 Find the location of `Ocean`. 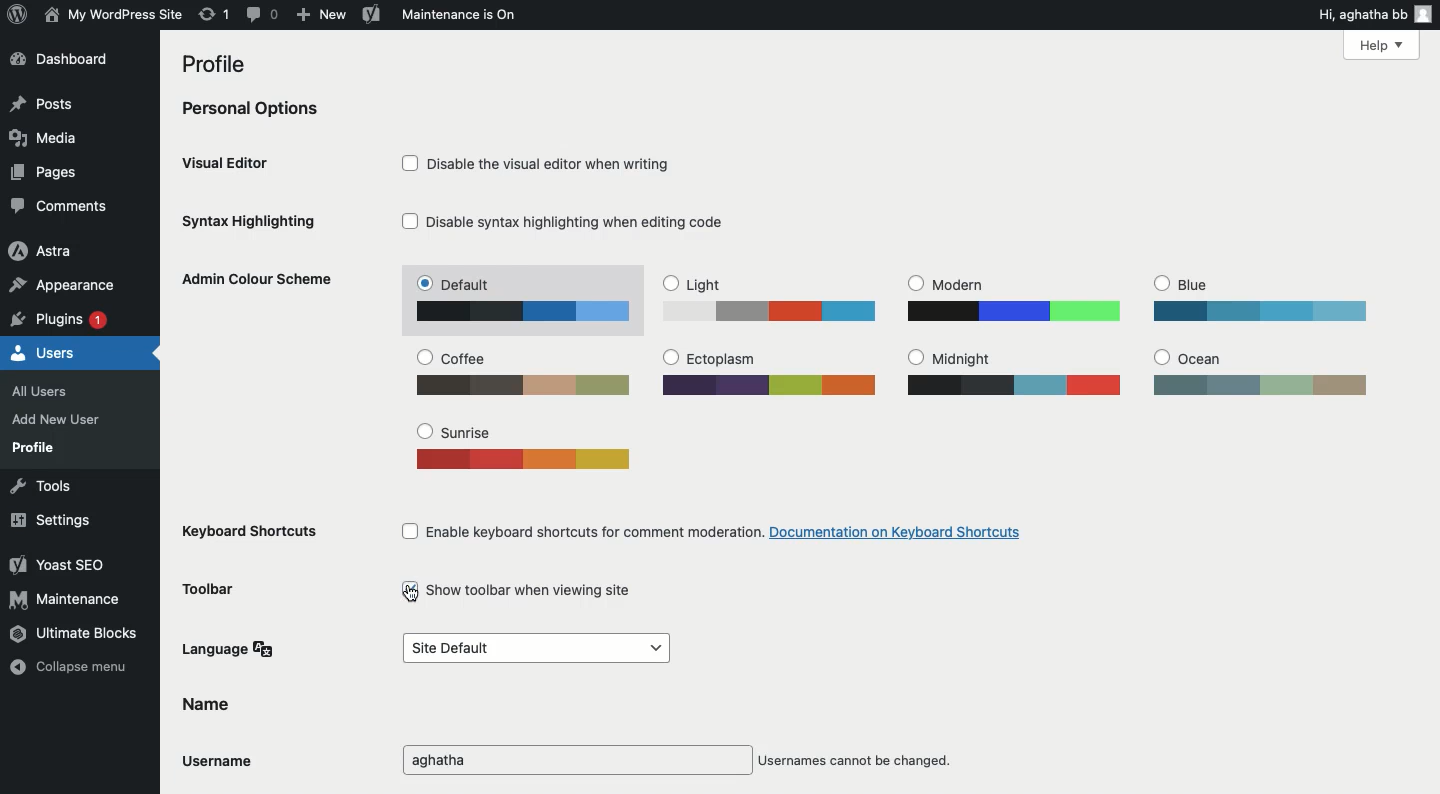

Ocean is located at coordinates (1264, 373).